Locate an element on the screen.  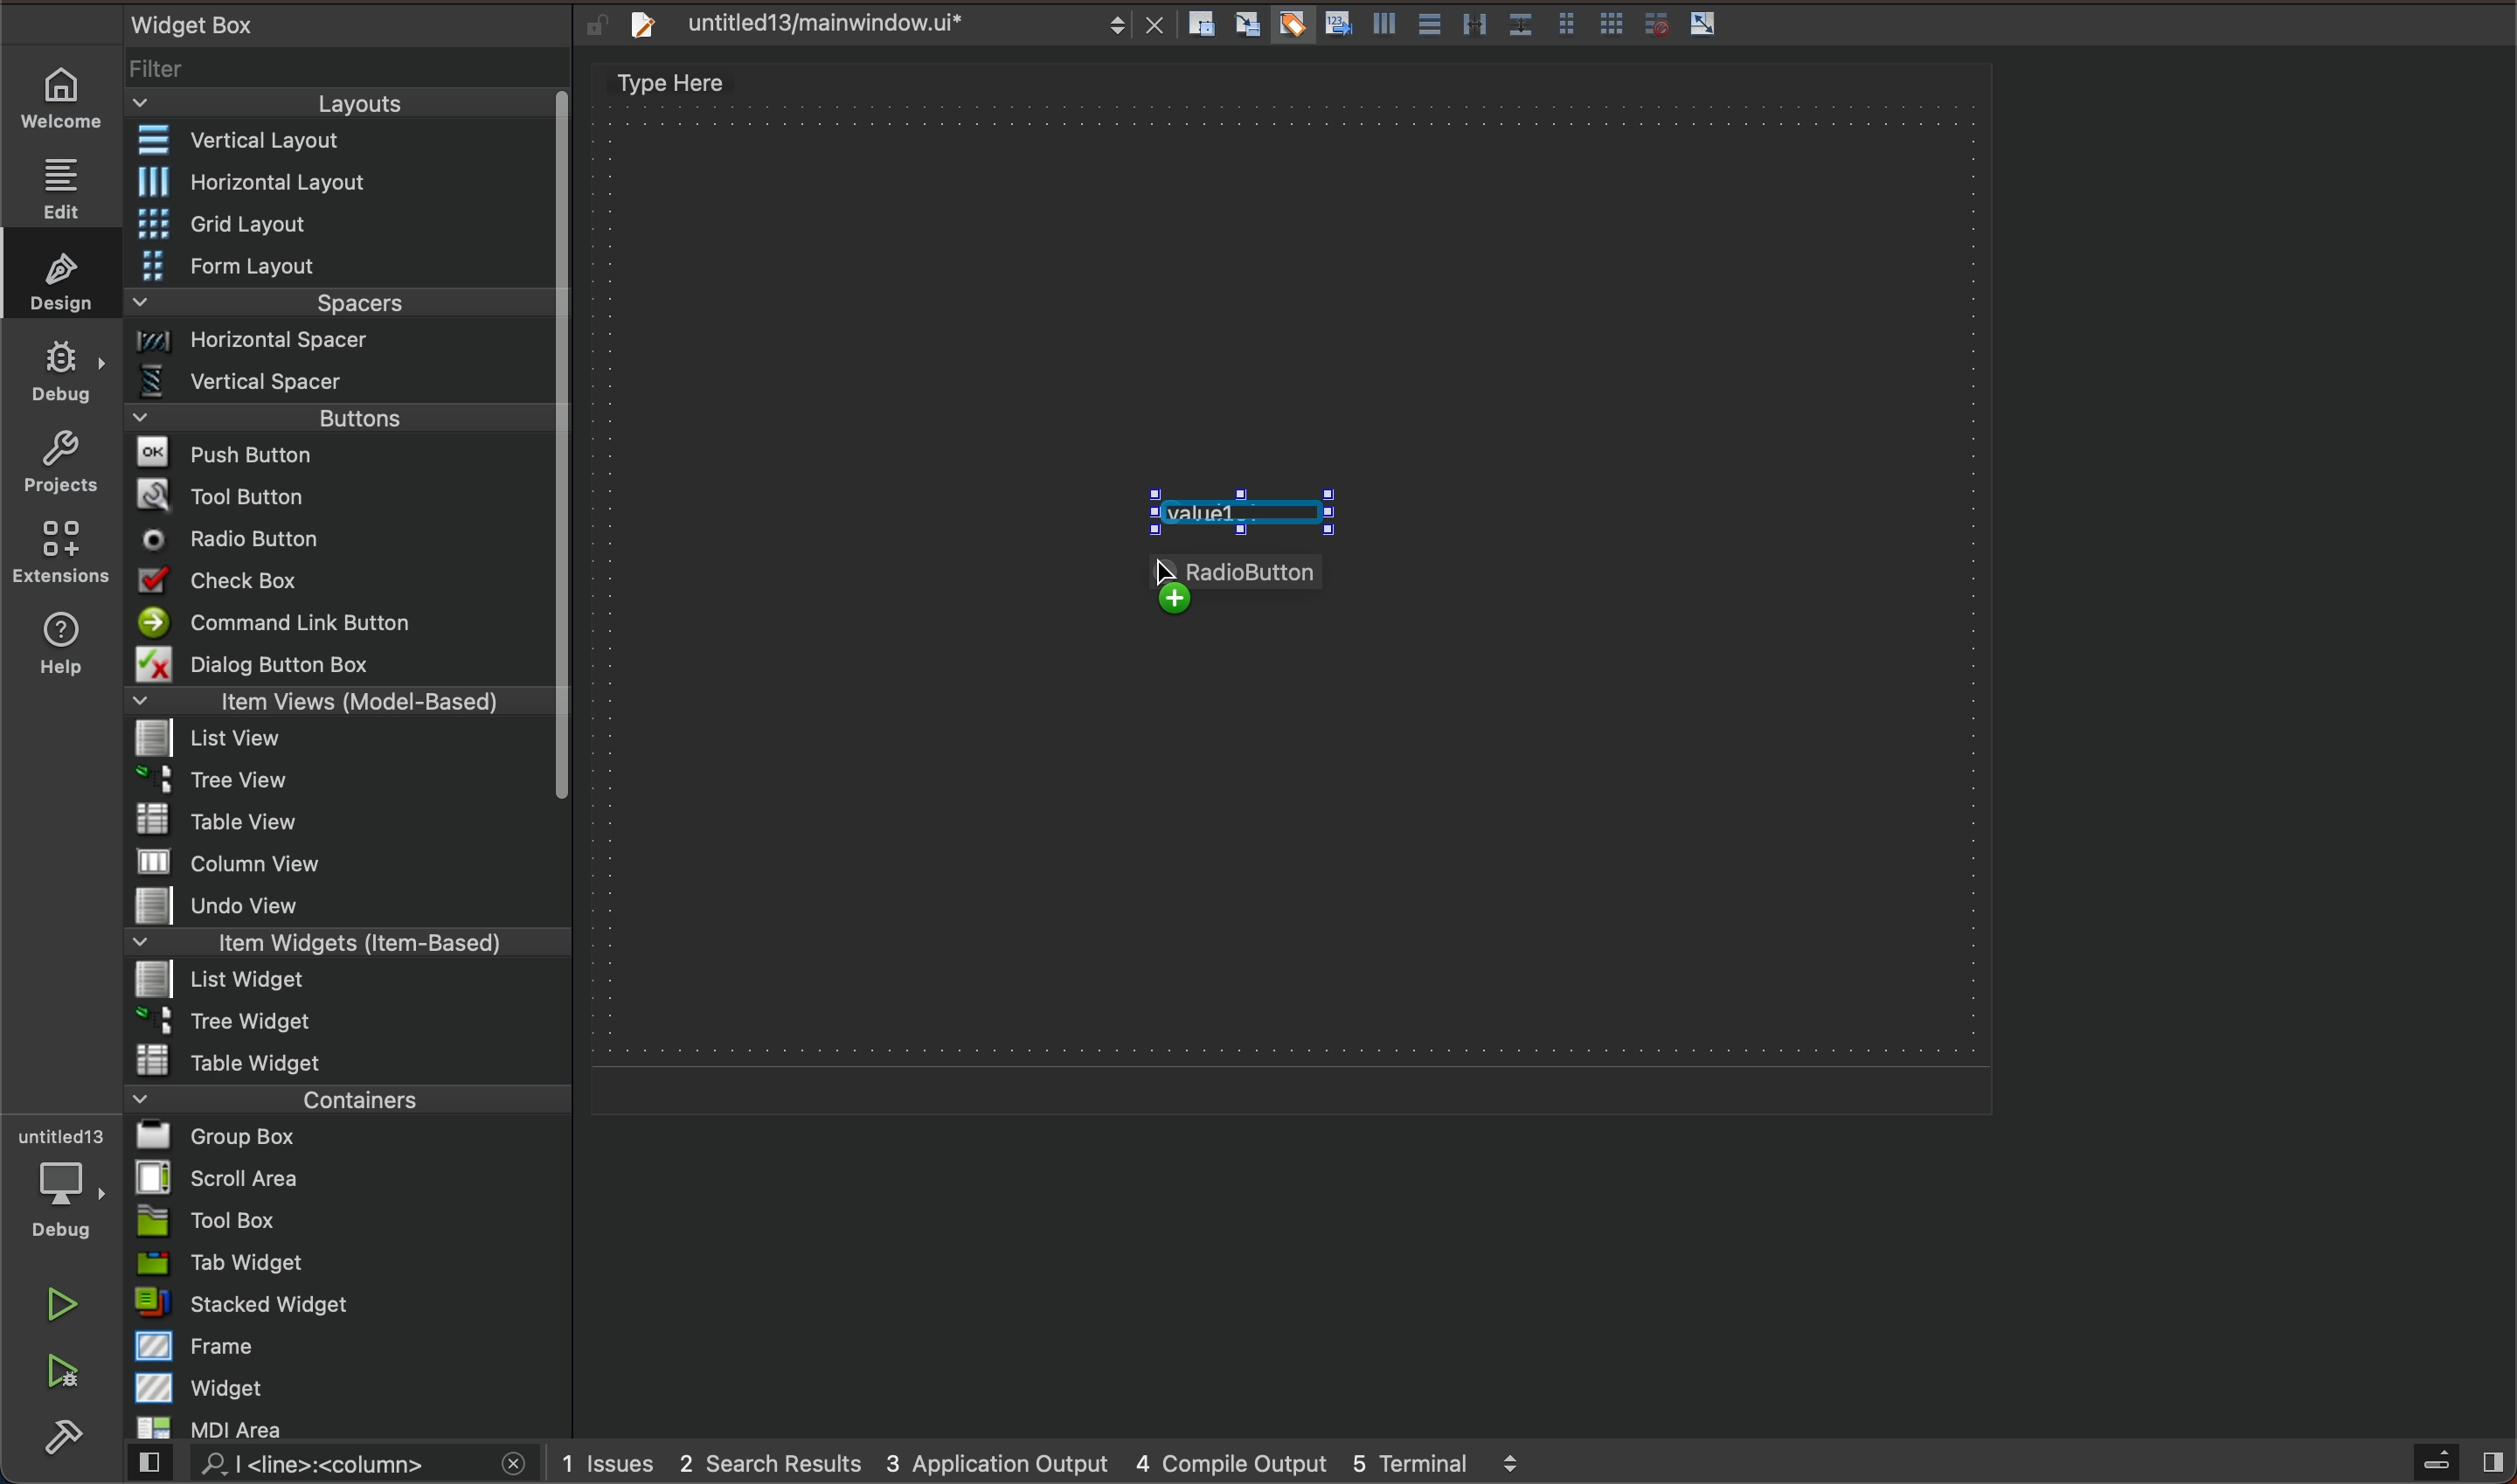
tool button is located at coordinates (343, 495).